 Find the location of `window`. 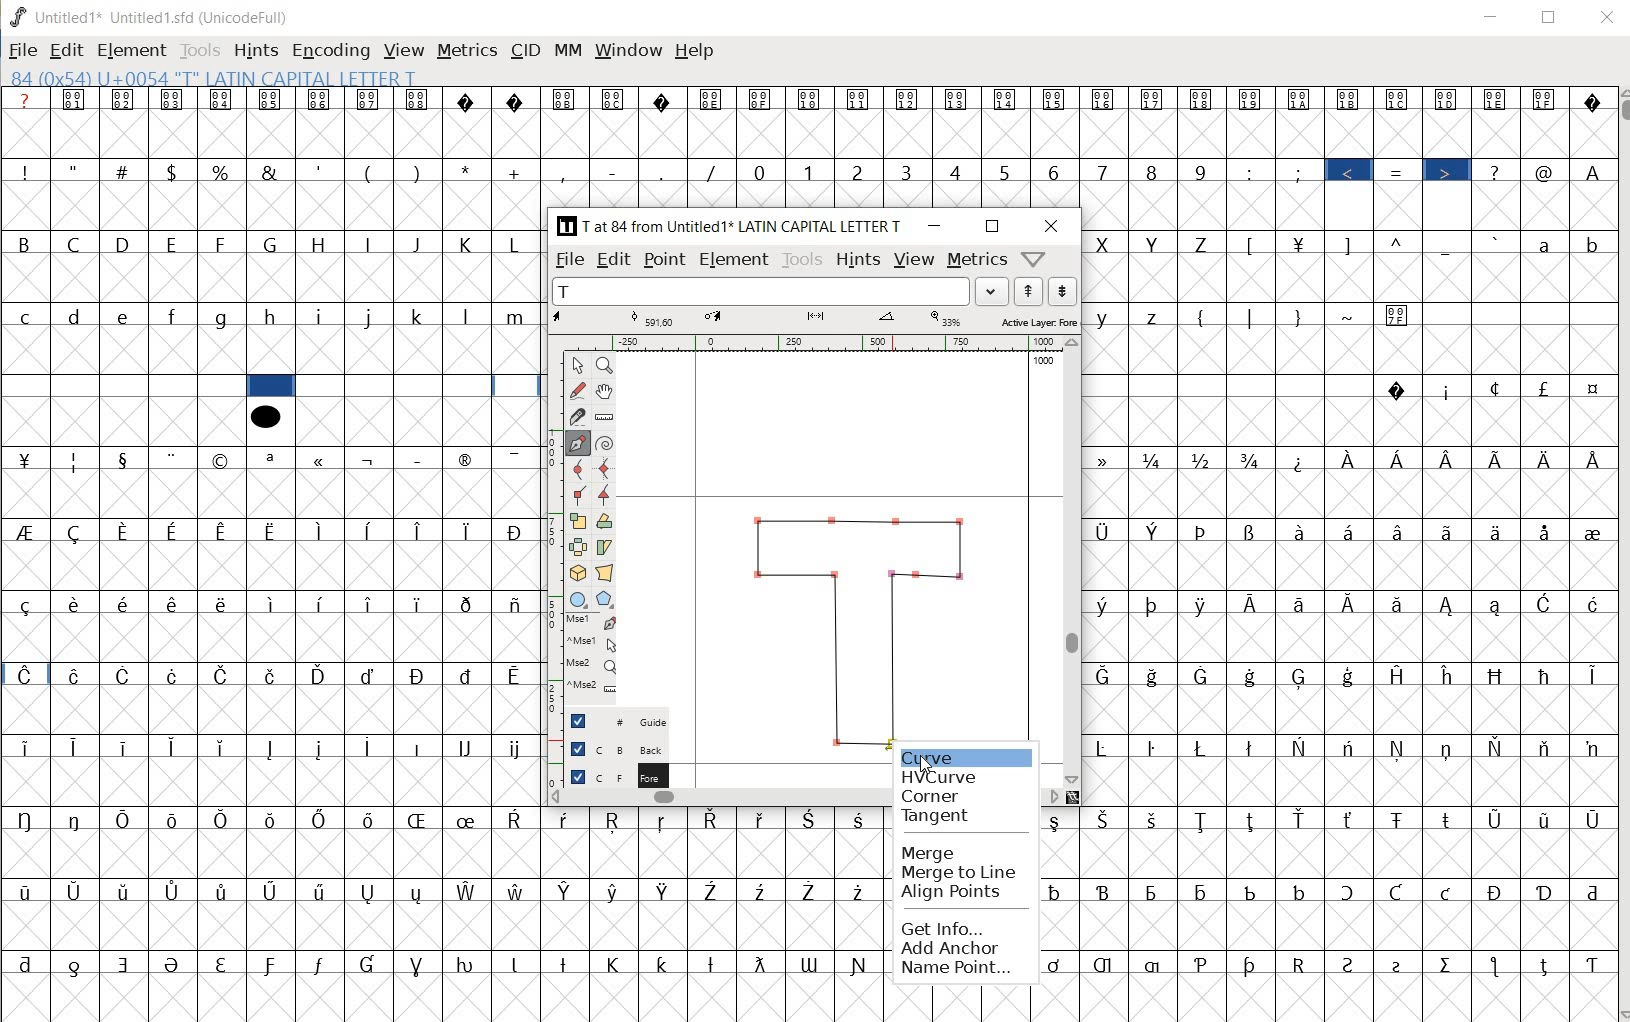

window is located at coordinates (627, 52).